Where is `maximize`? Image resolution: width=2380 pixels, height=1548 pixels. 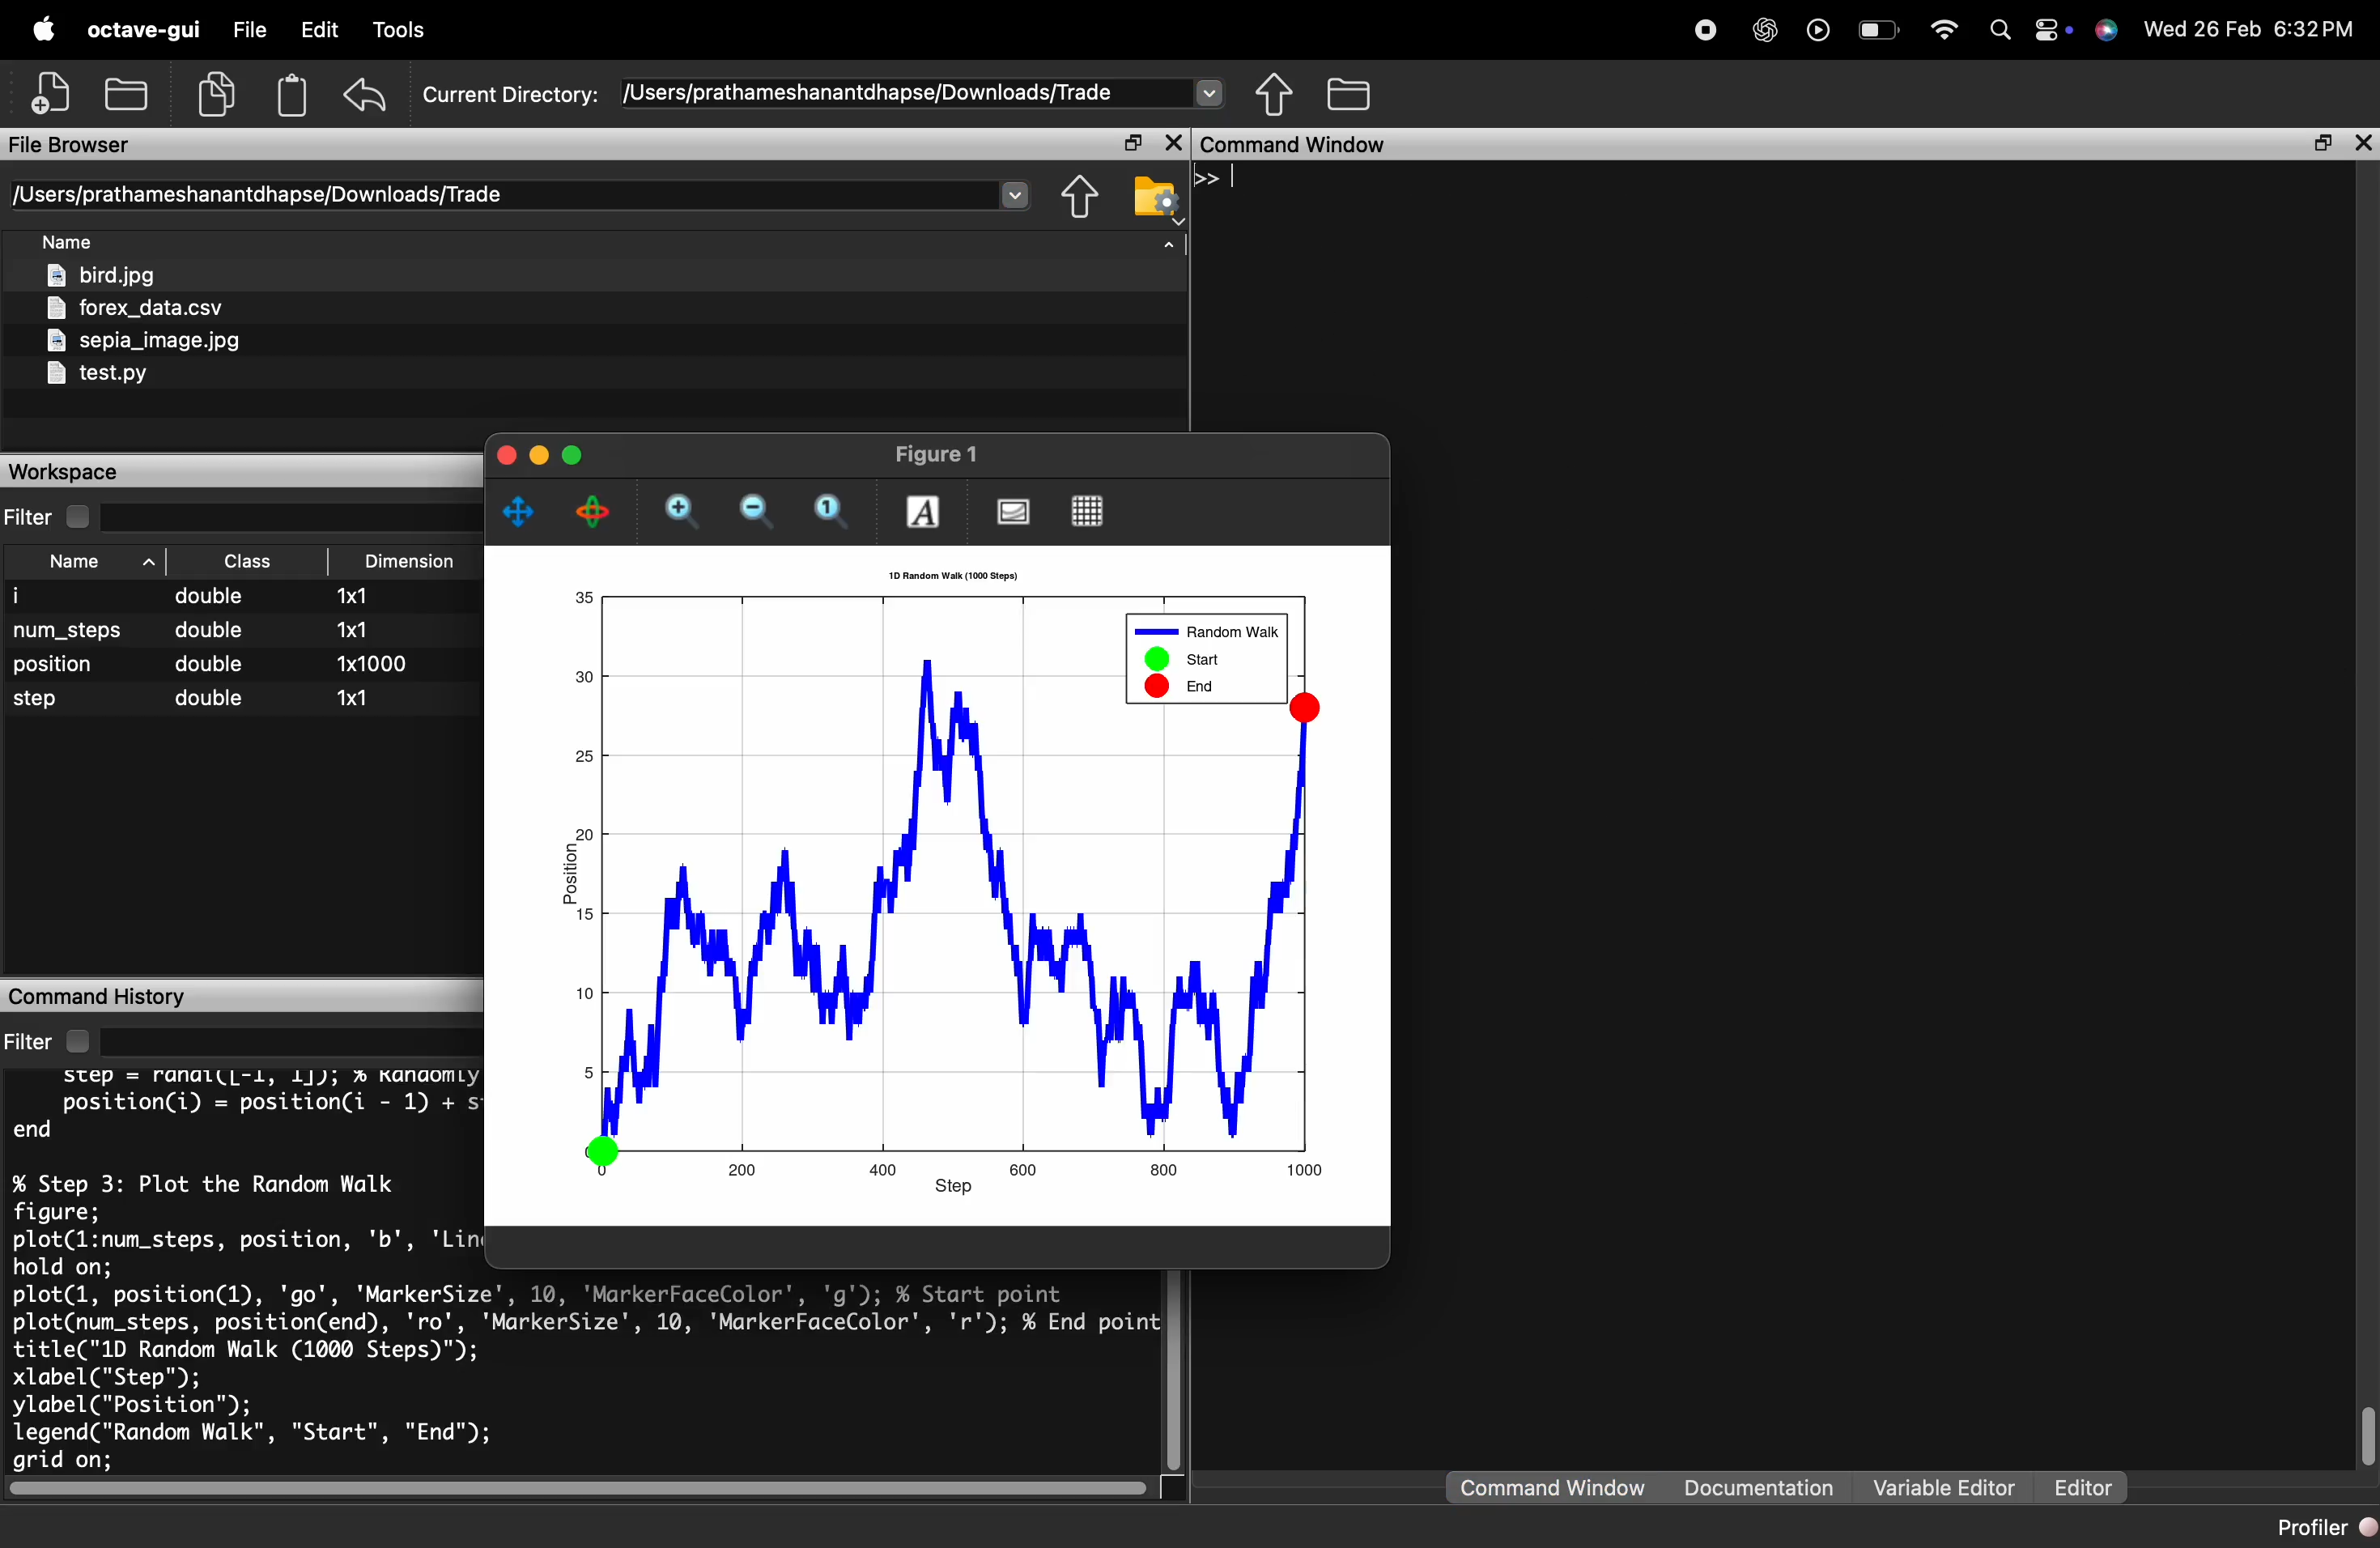 maximize is located at coordinates (2319, 144).